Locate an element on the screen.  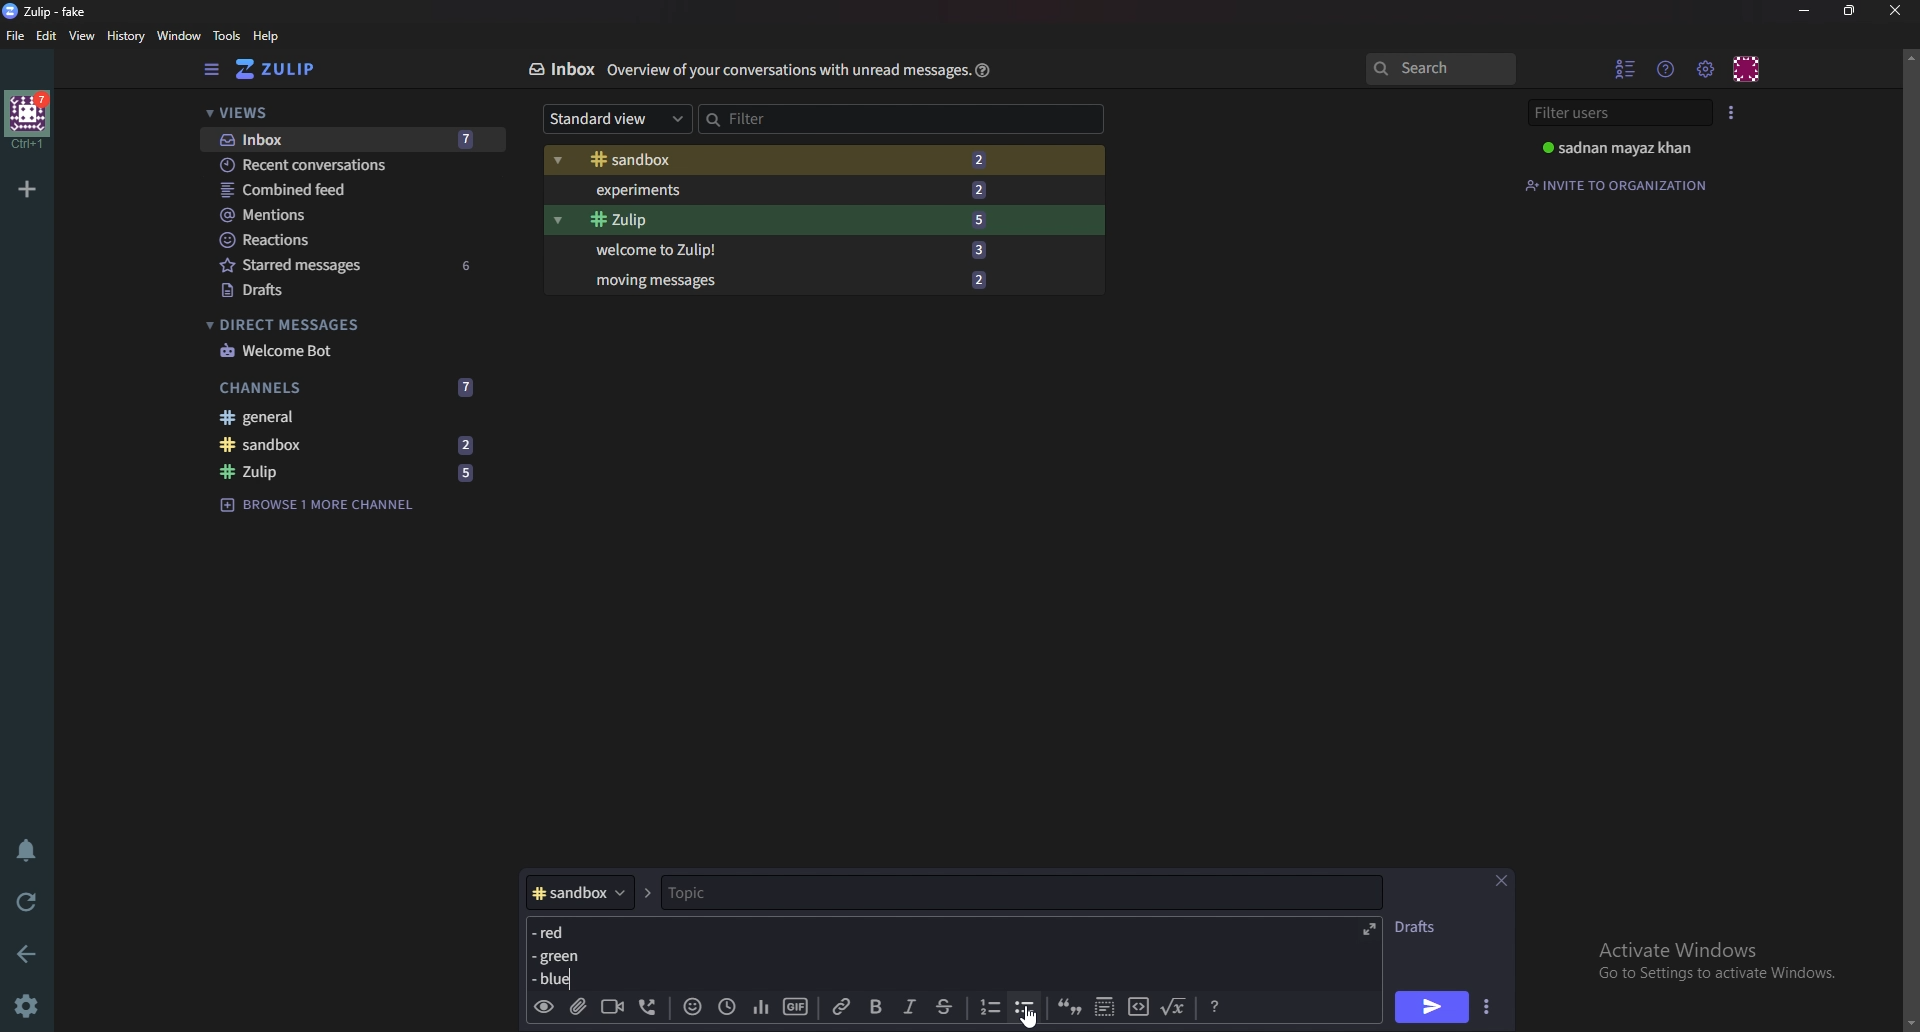
send is located at coordinates (1429, 1009).